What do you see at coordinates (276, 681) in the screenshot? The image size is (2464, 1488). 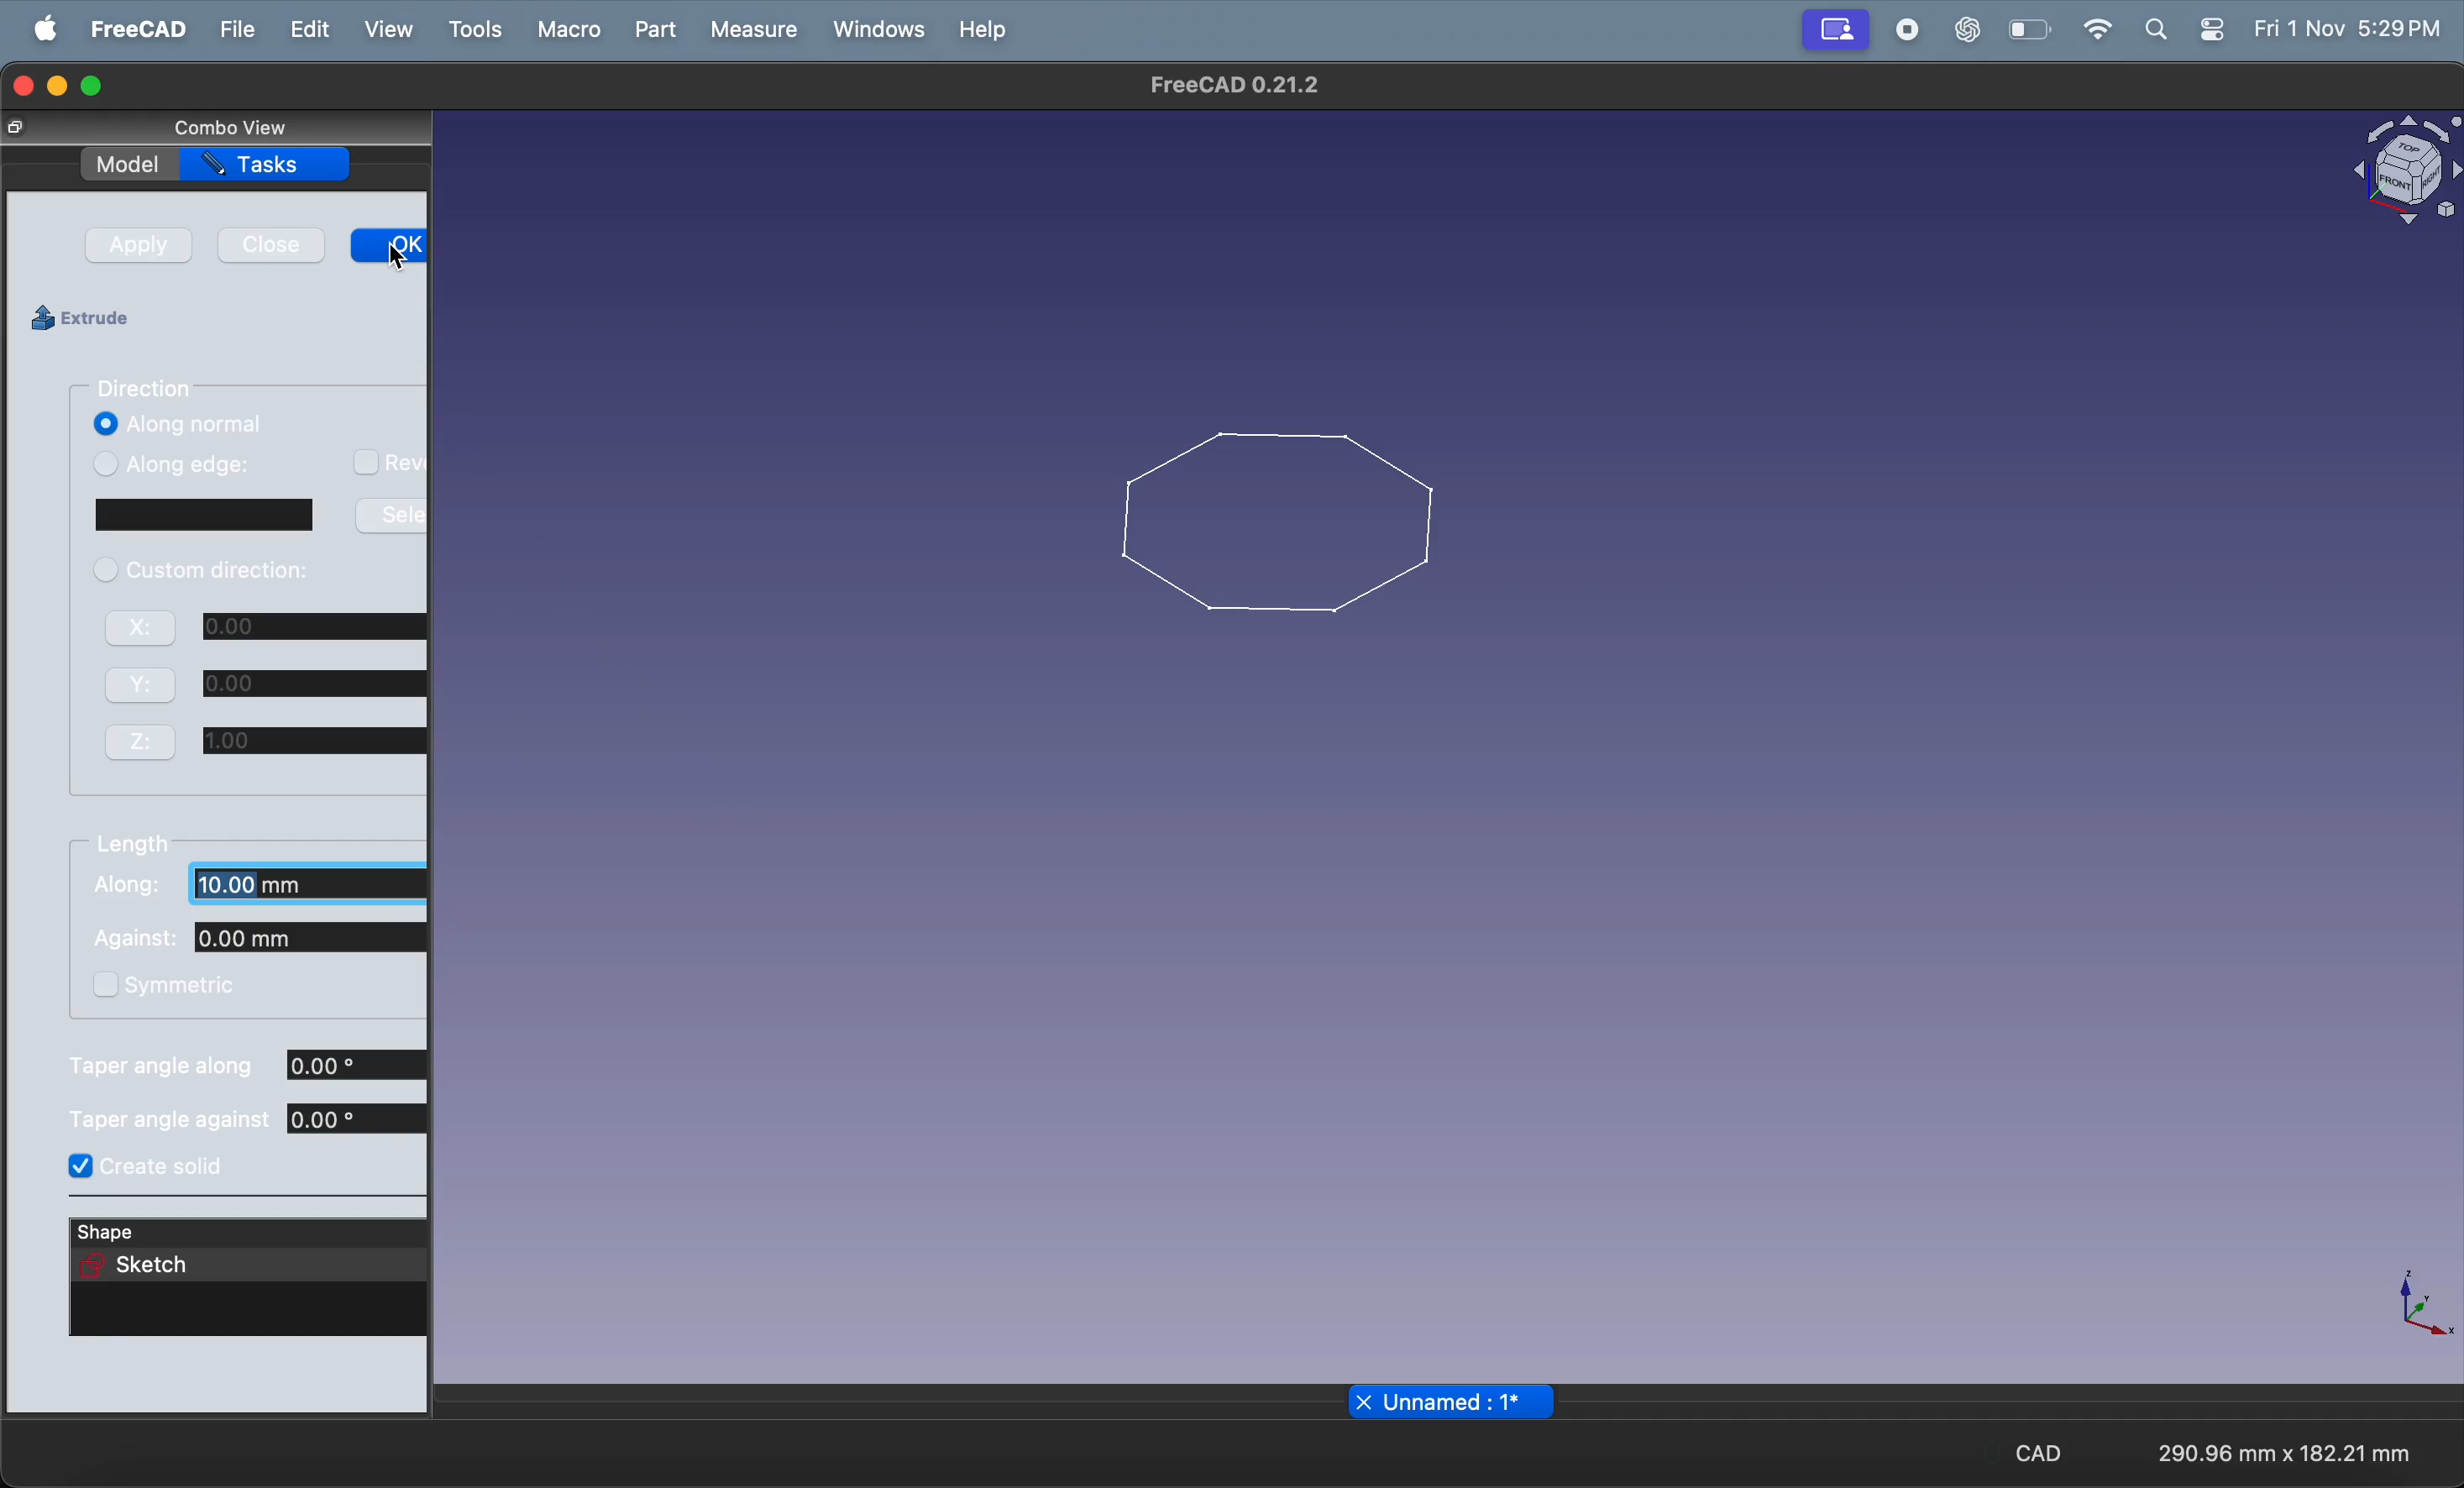 I see `y co ordinate` at bounding box center [276, 681].